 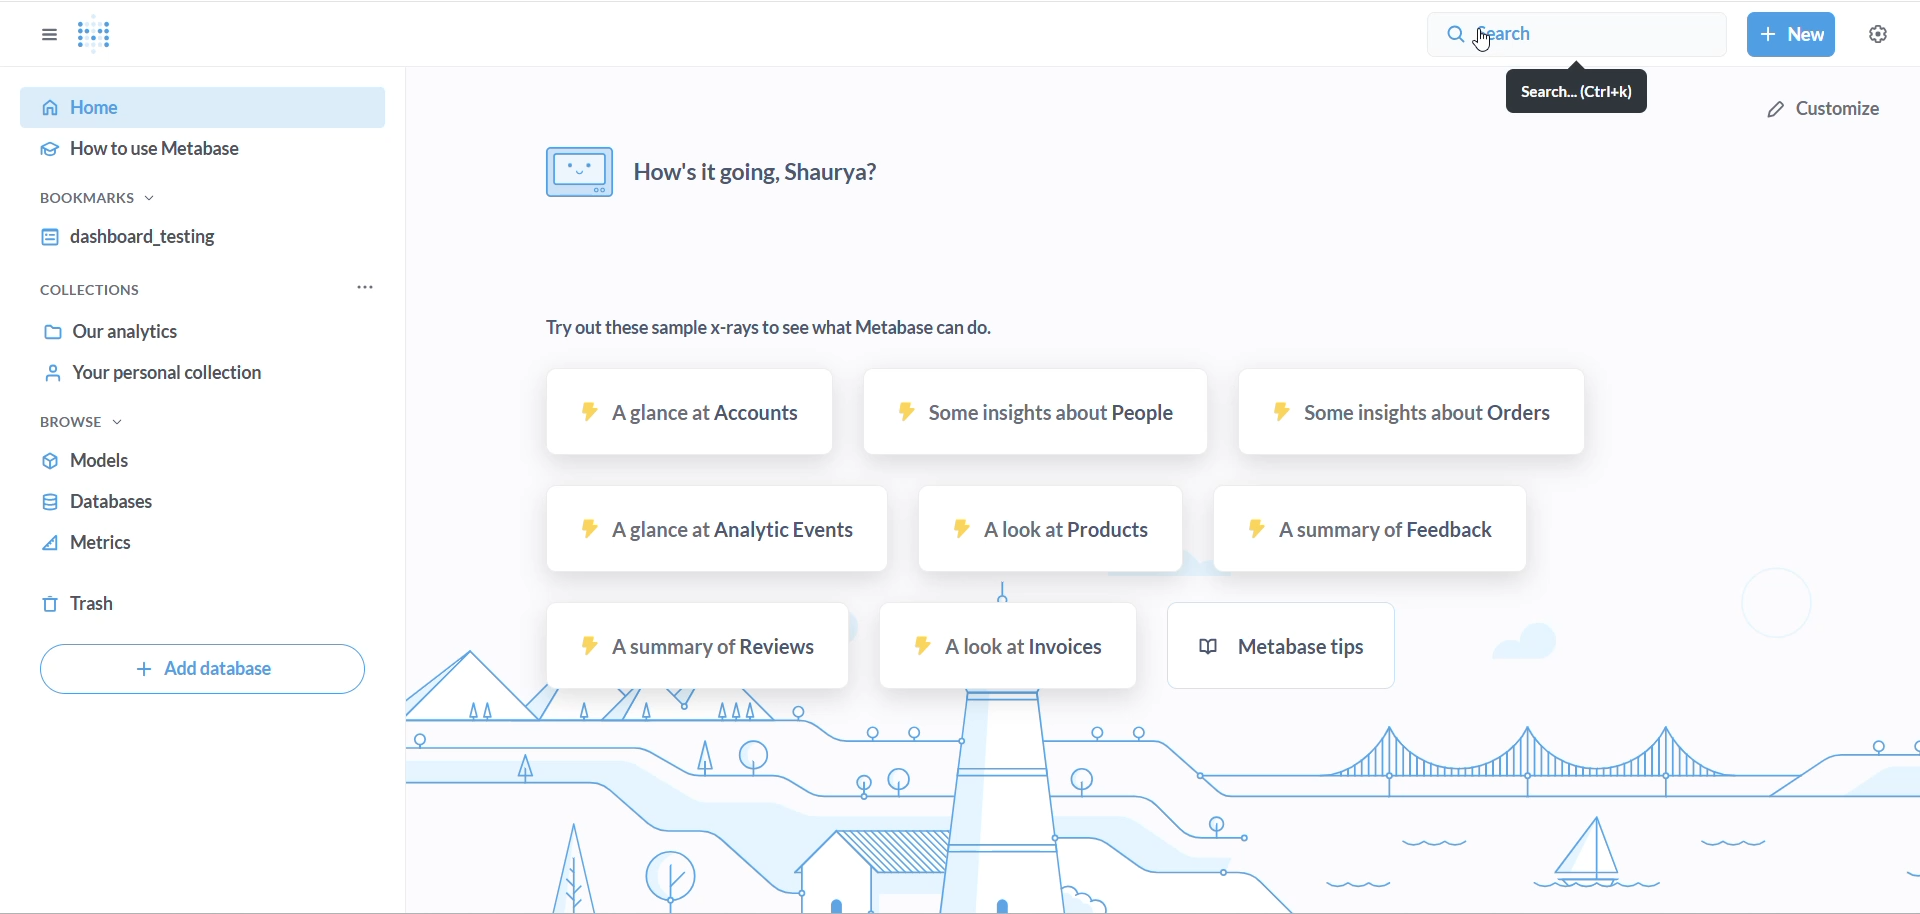 What do you see at coordinates (695, 646) in the screenshot?
I see `A summary of reviews` at bounding box center [695, 646].